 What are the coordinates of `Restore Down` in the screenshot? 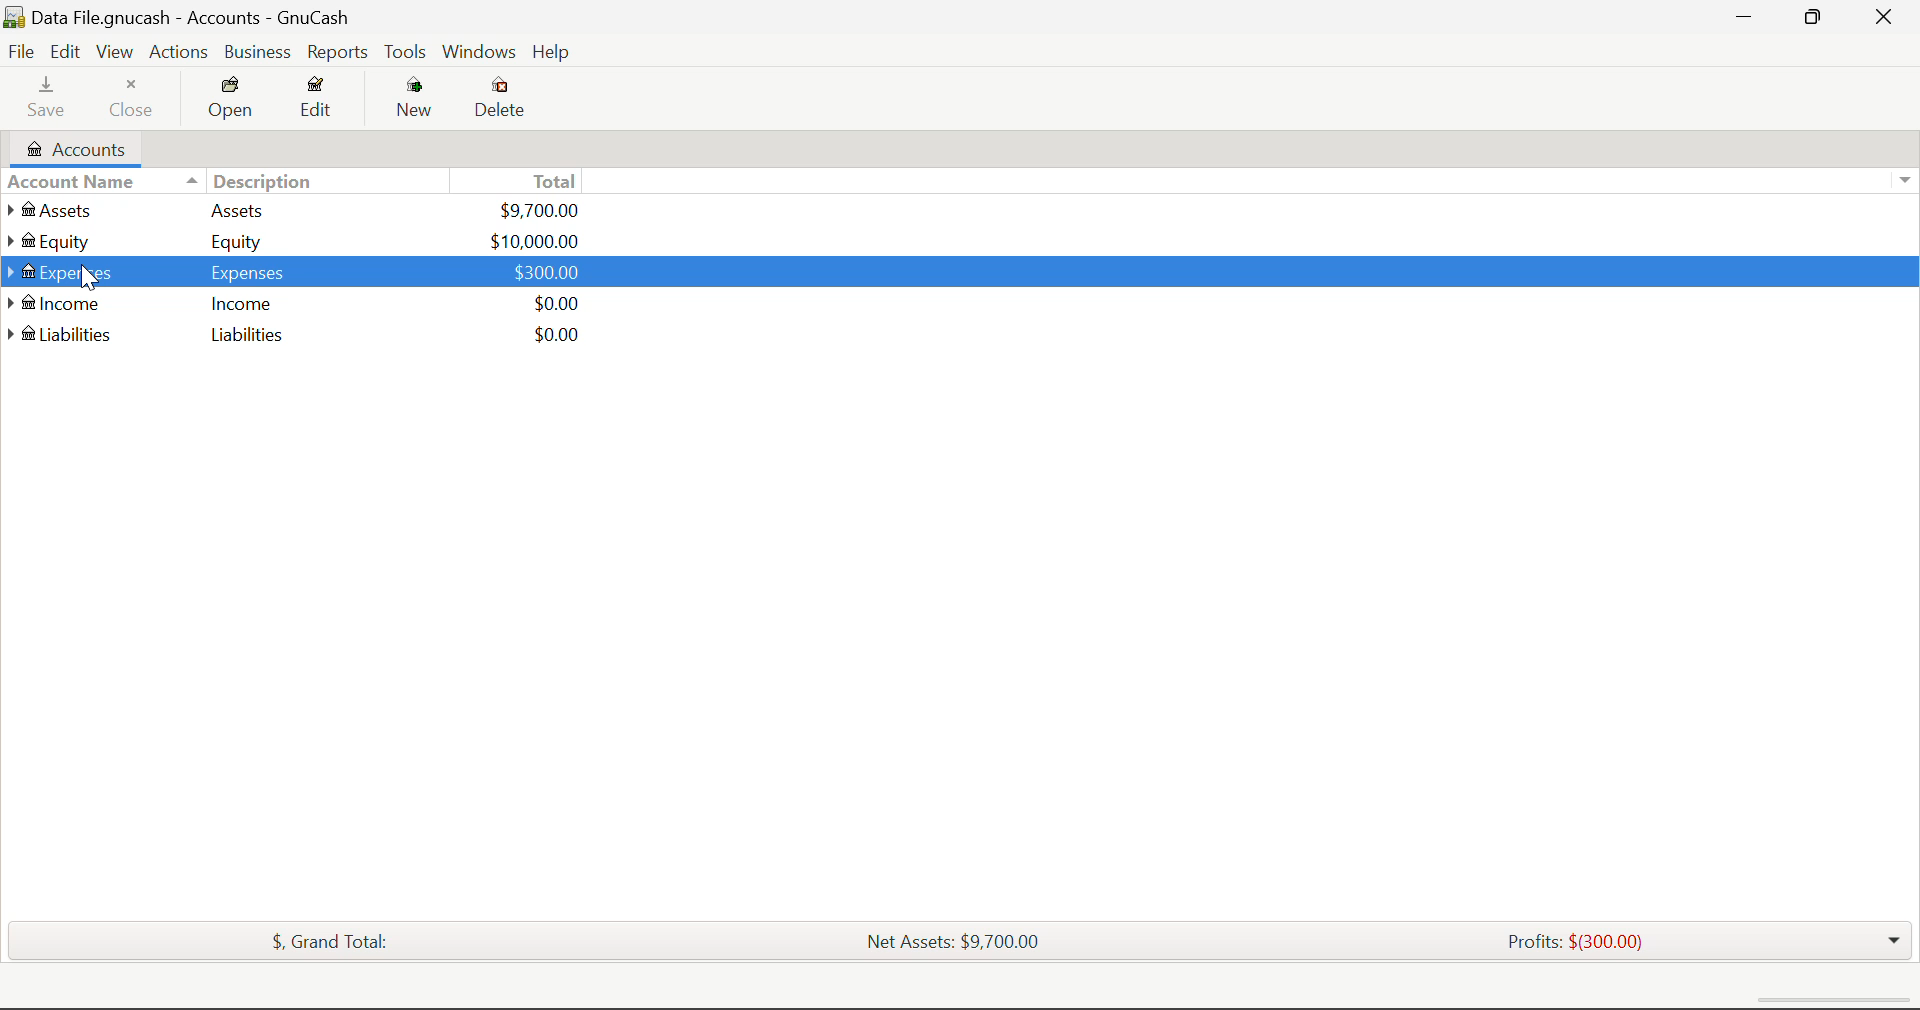 It's located at (1747, 21).